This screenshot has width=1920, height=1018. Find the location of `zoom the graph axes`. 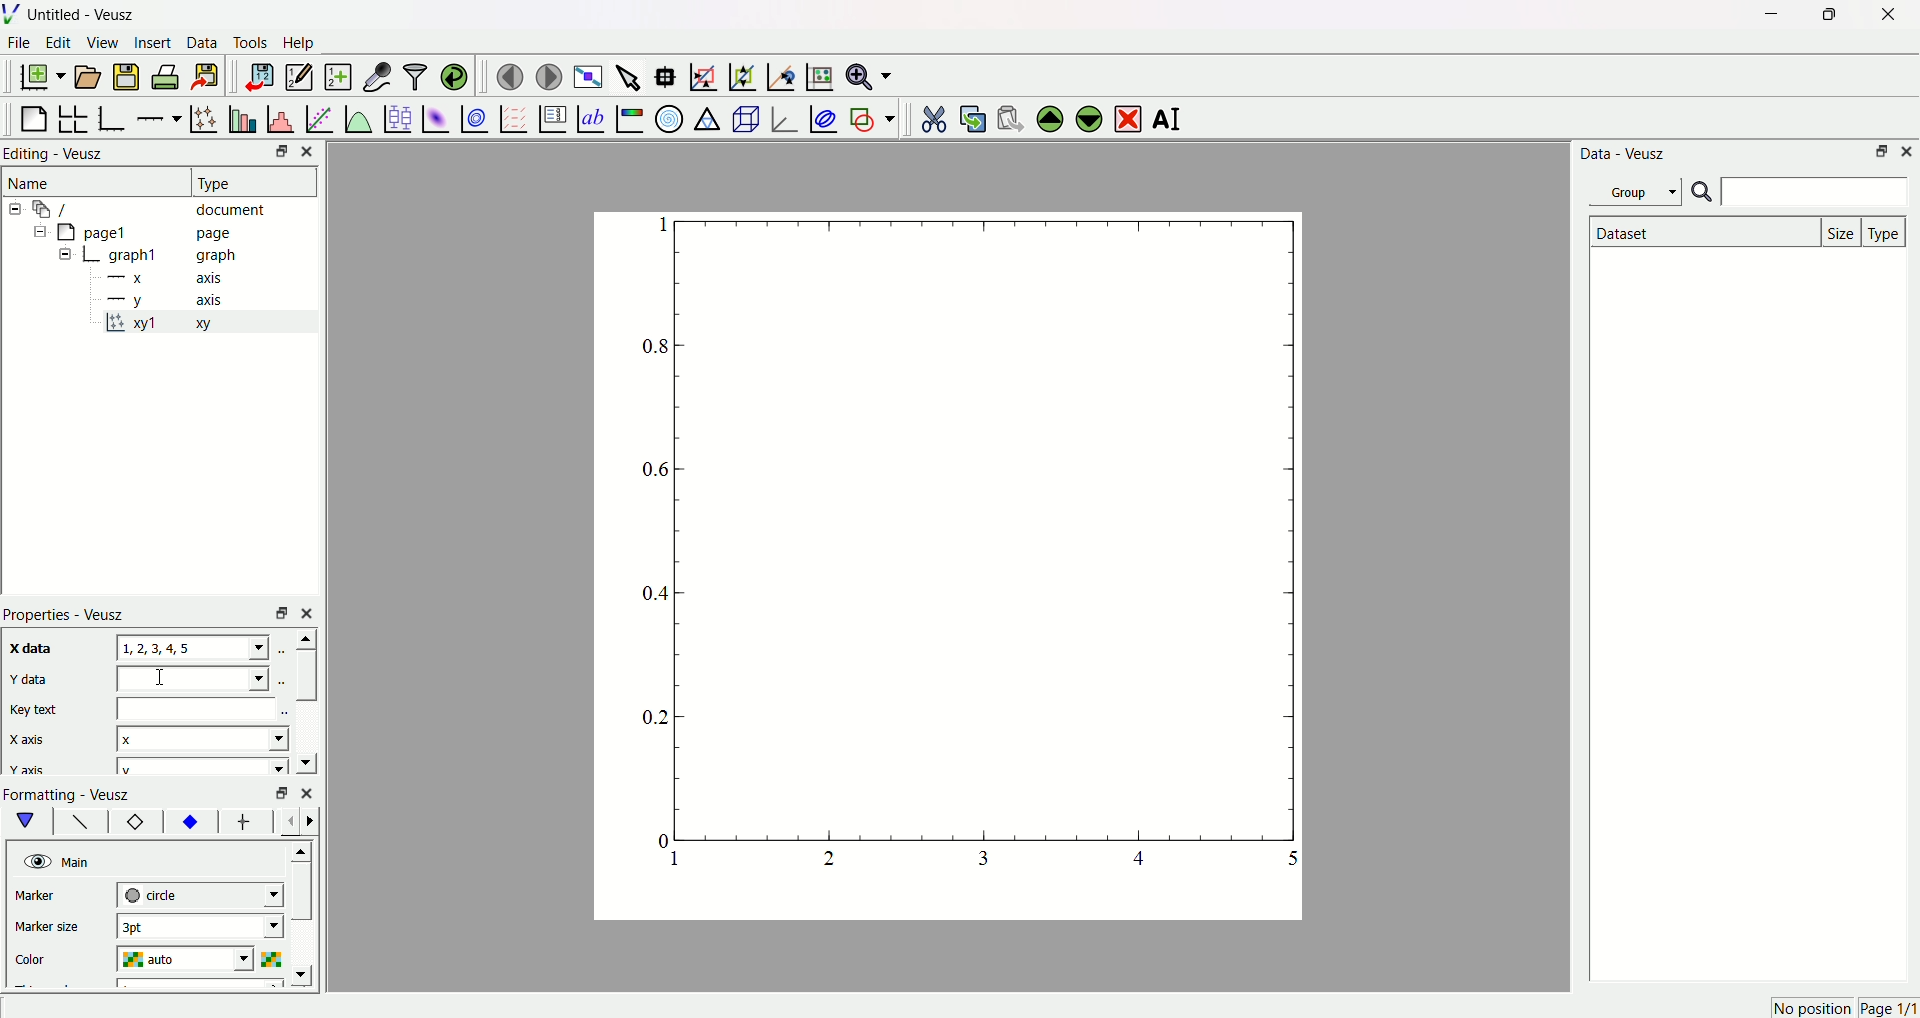

zoom the graph axes is located at coordinates (739, 74).